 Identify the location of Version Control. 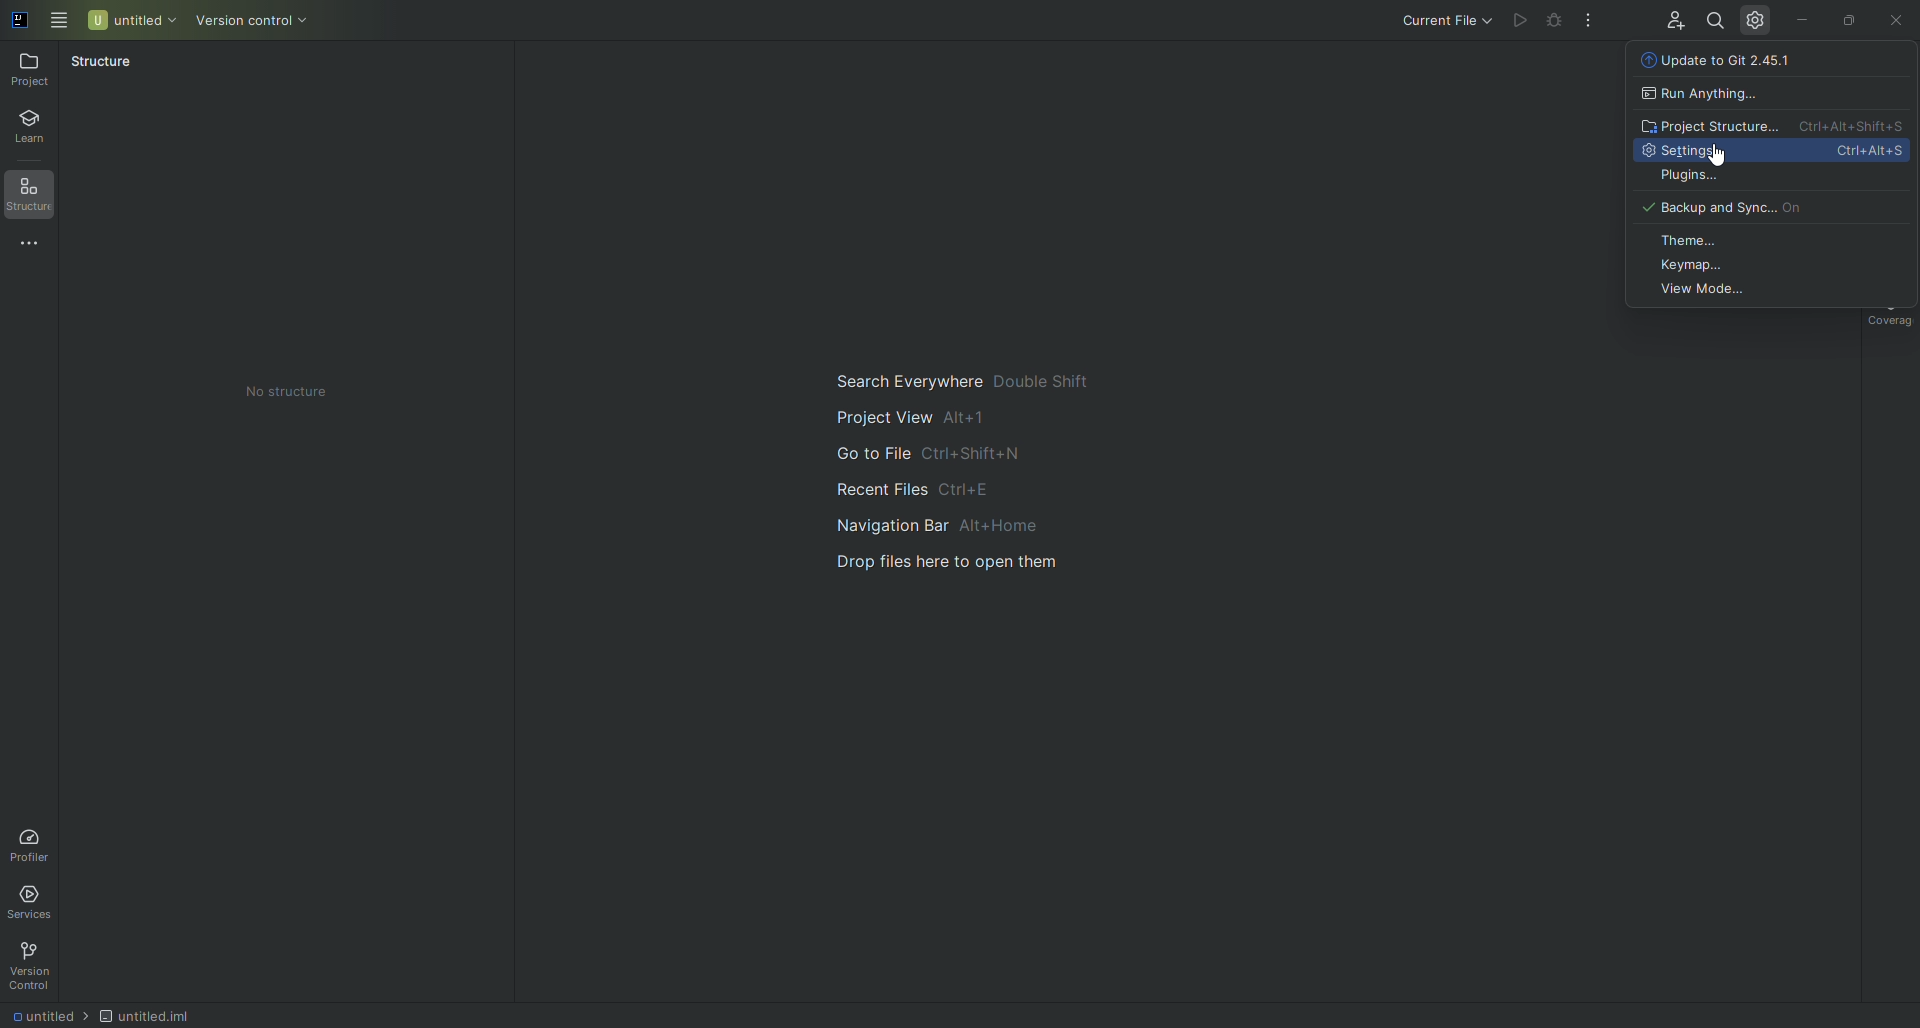
(36, 966).